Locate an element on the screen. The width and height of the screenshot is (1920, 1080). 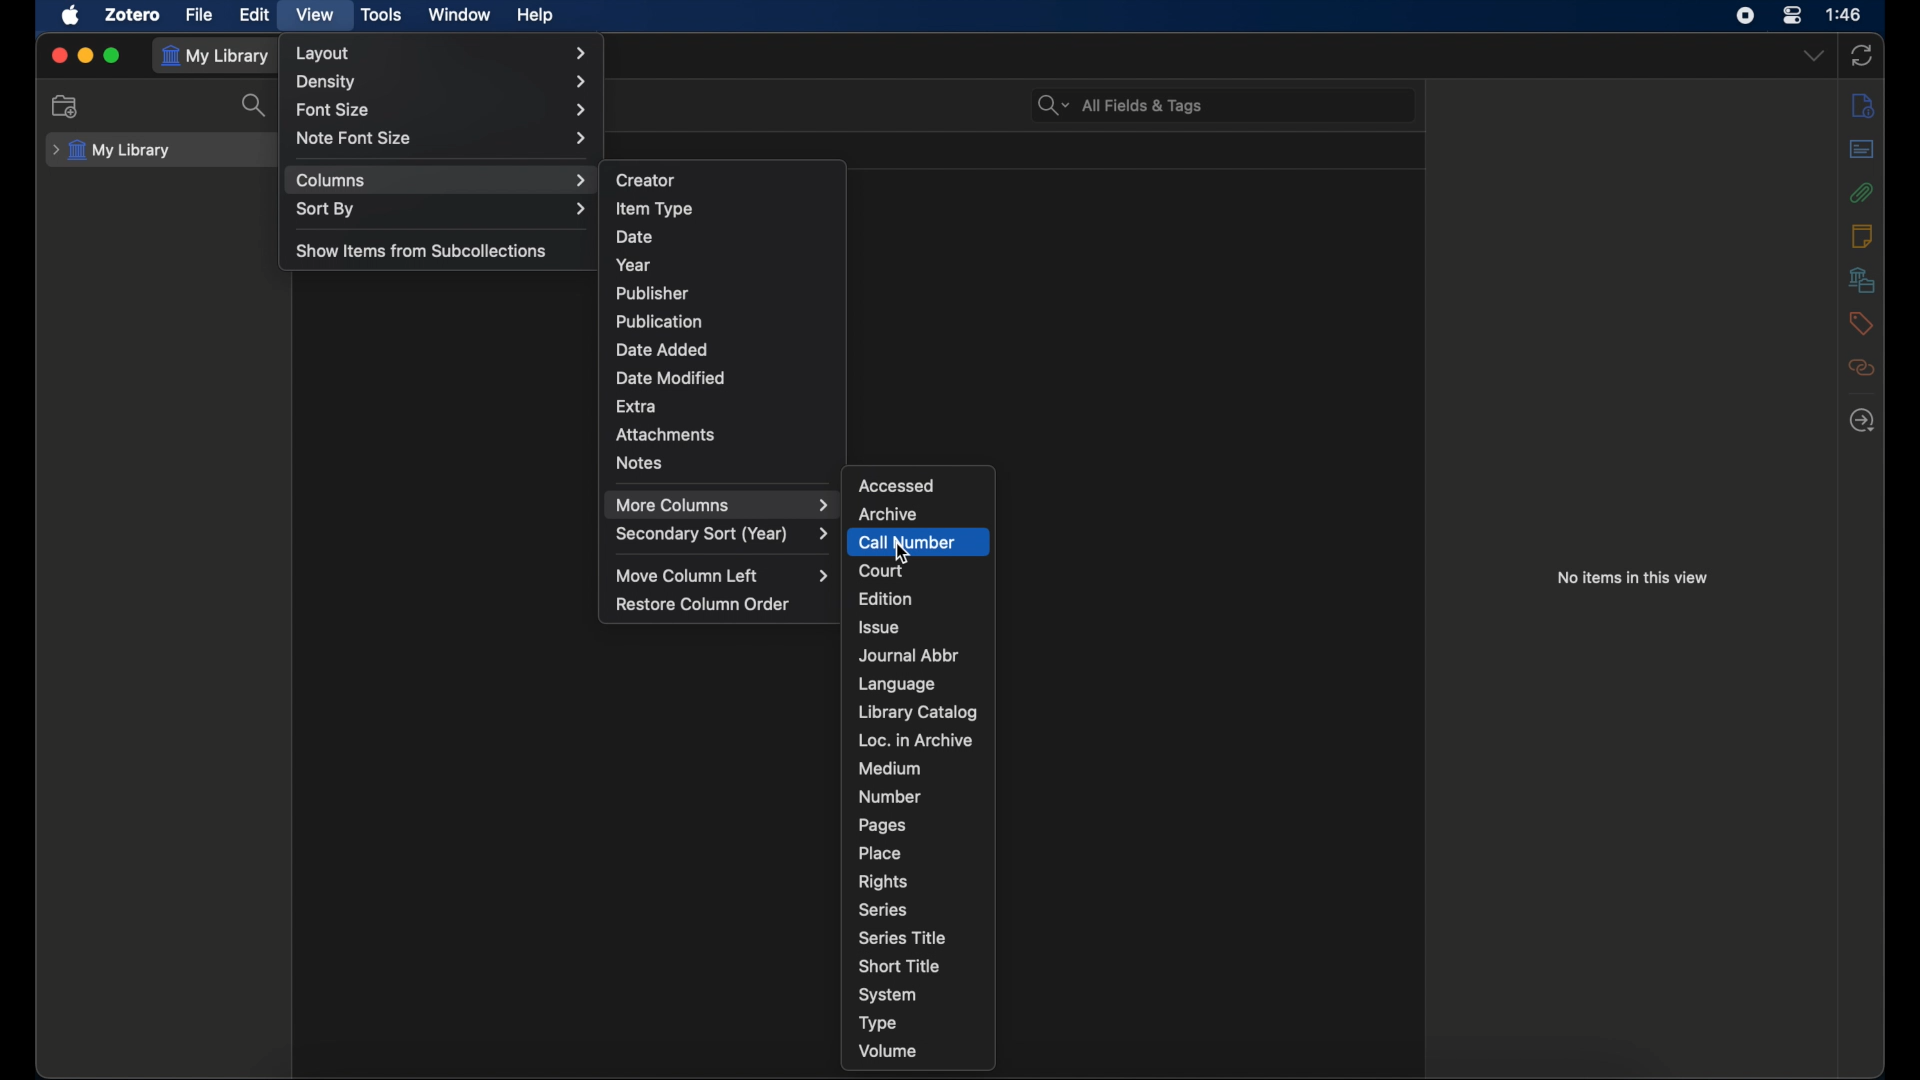
layout is located at coordinates (446, 53).